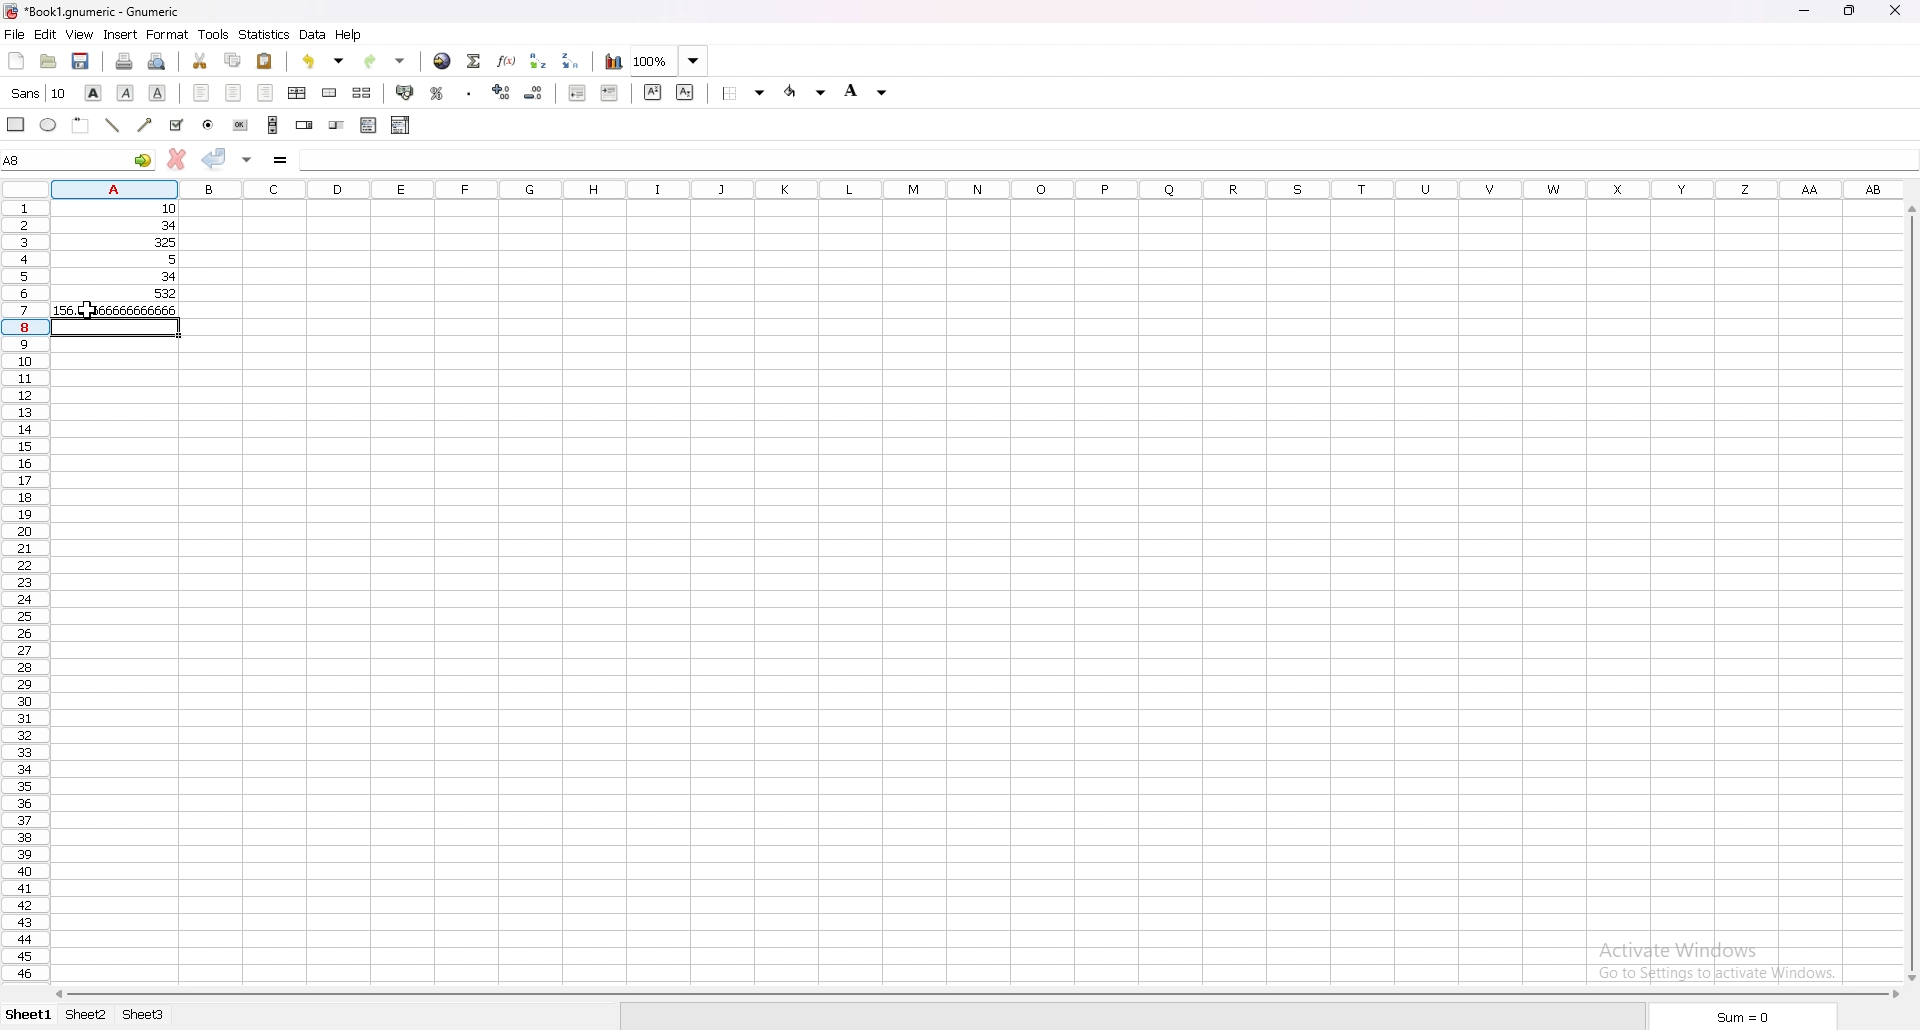 The width and height of the screenshot is (1920, 1030). I want to click on hyperlink, so click(441, 60).